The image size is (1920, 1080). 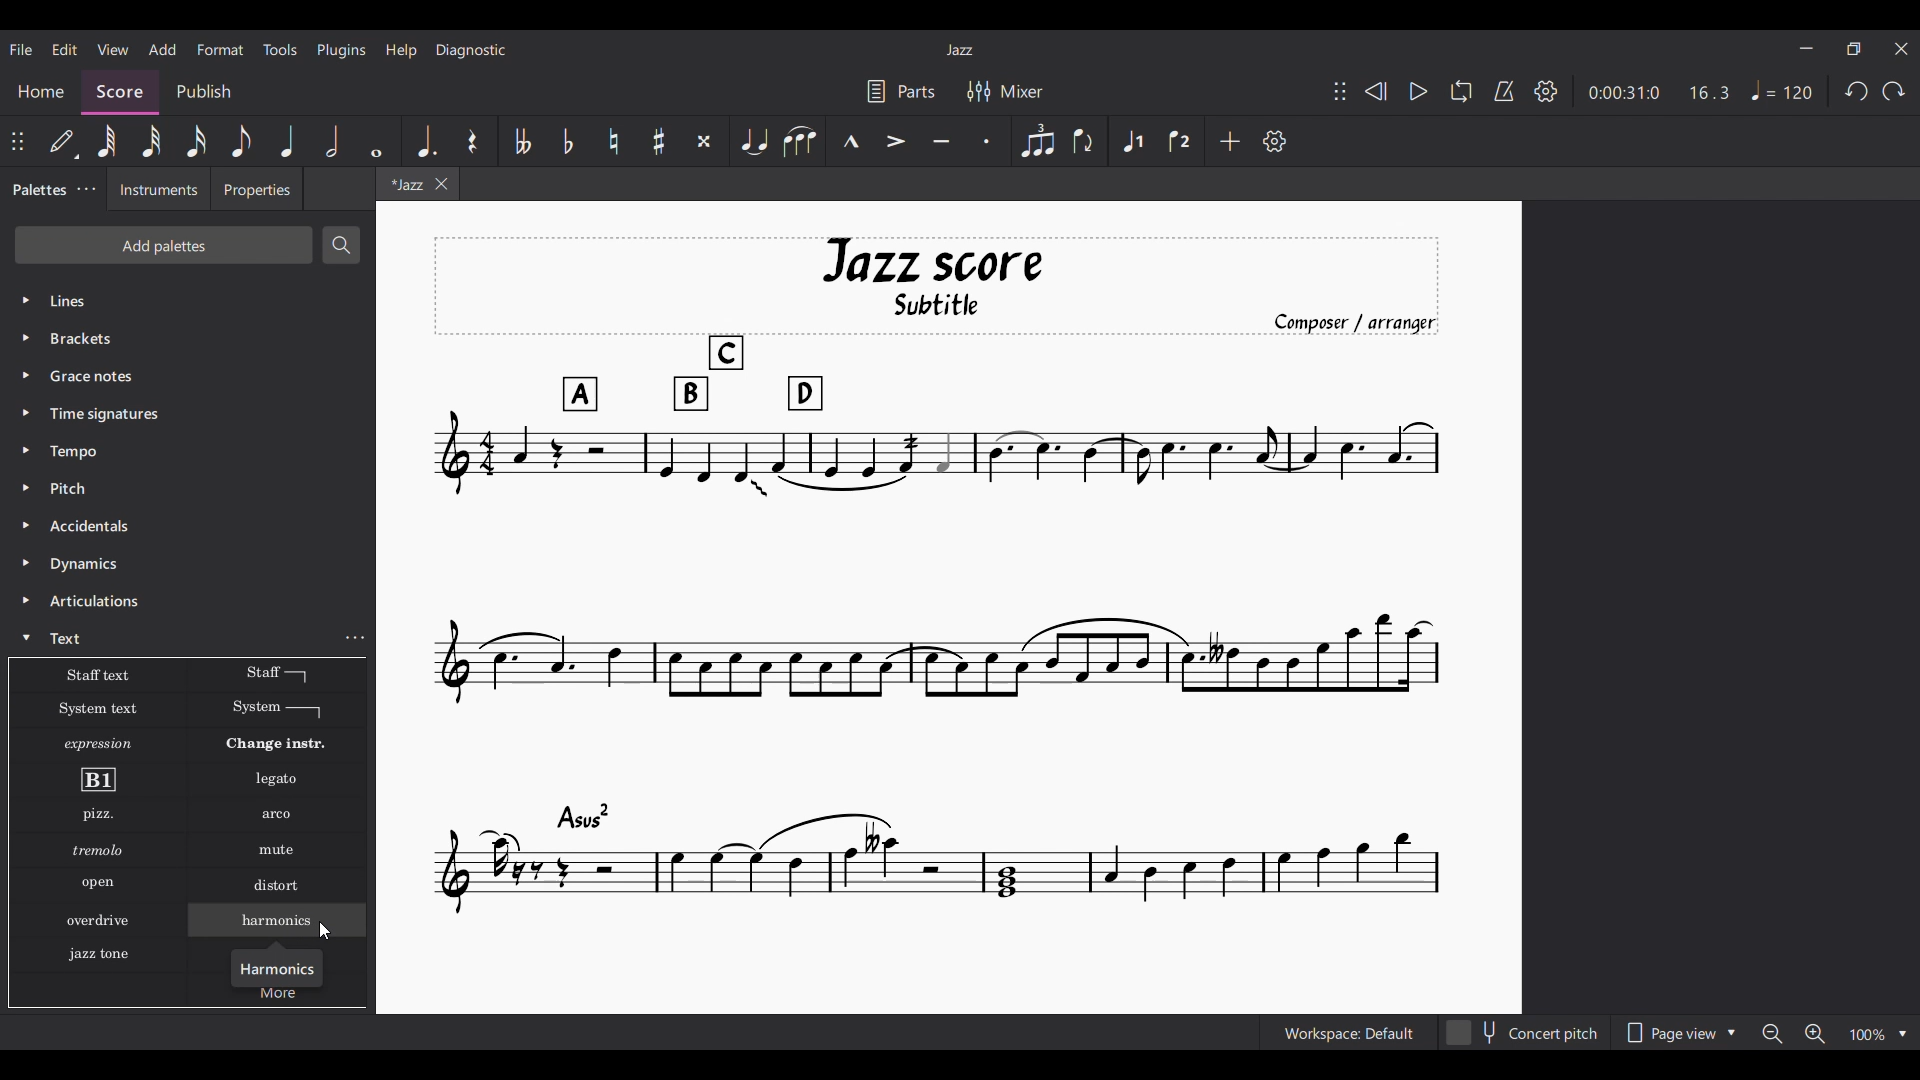 I want to click on Metronome, so click(x=1504, y=91).